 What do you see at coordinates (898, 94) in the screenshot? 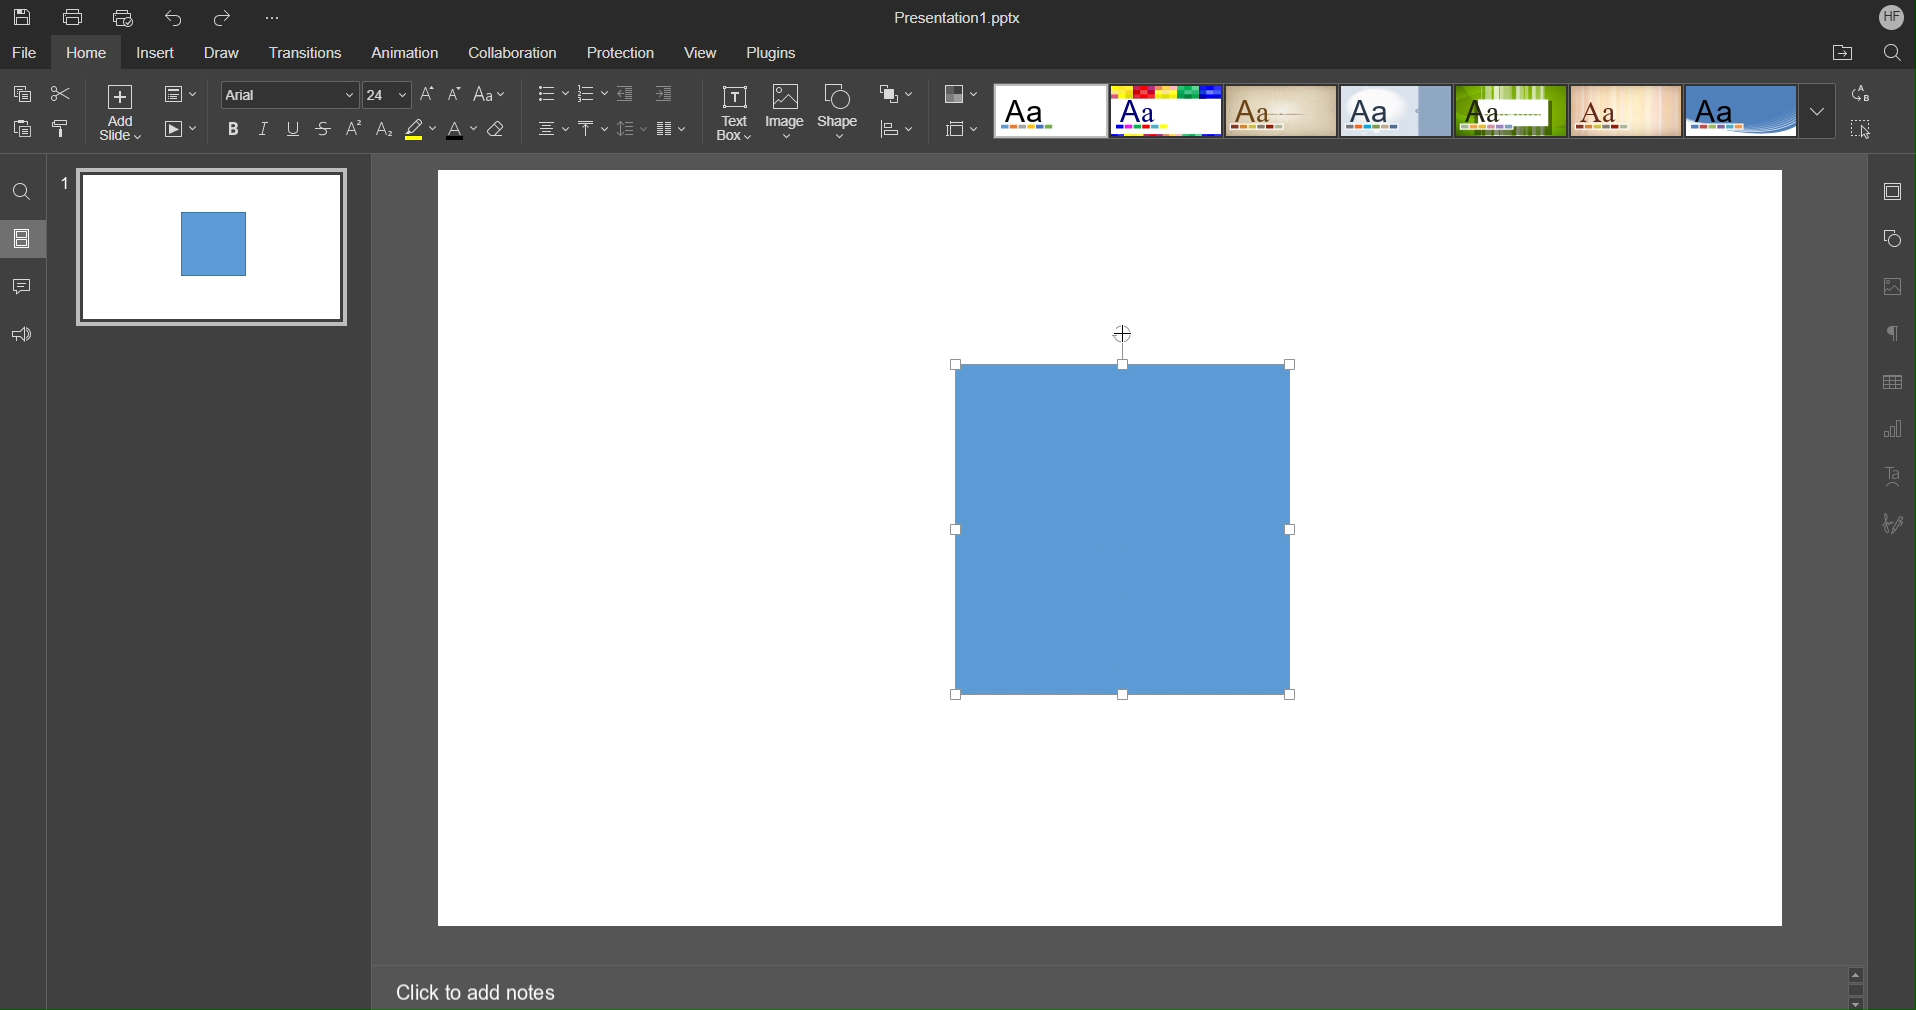
I see `Arrange` at bounding box center [898, 94].